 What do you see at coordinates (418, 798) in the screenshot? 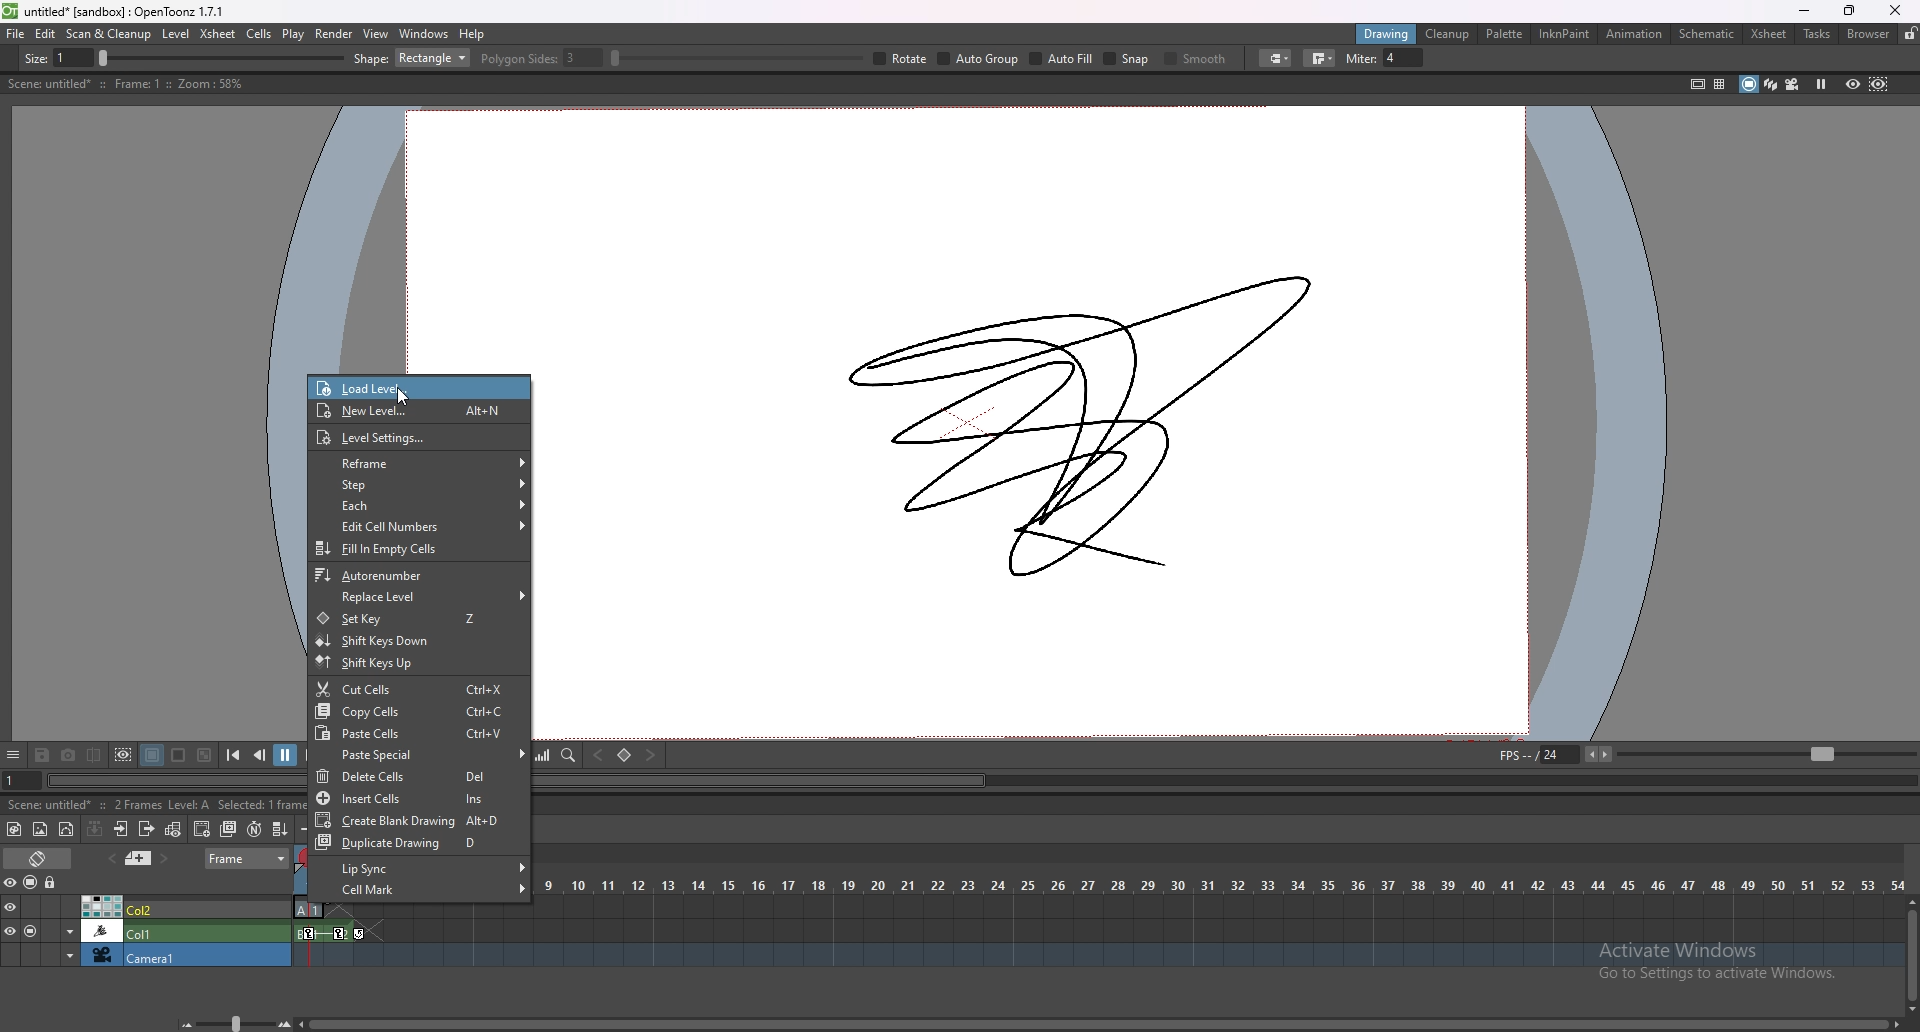
I see `insert cells` at bounding box center [418, 798].